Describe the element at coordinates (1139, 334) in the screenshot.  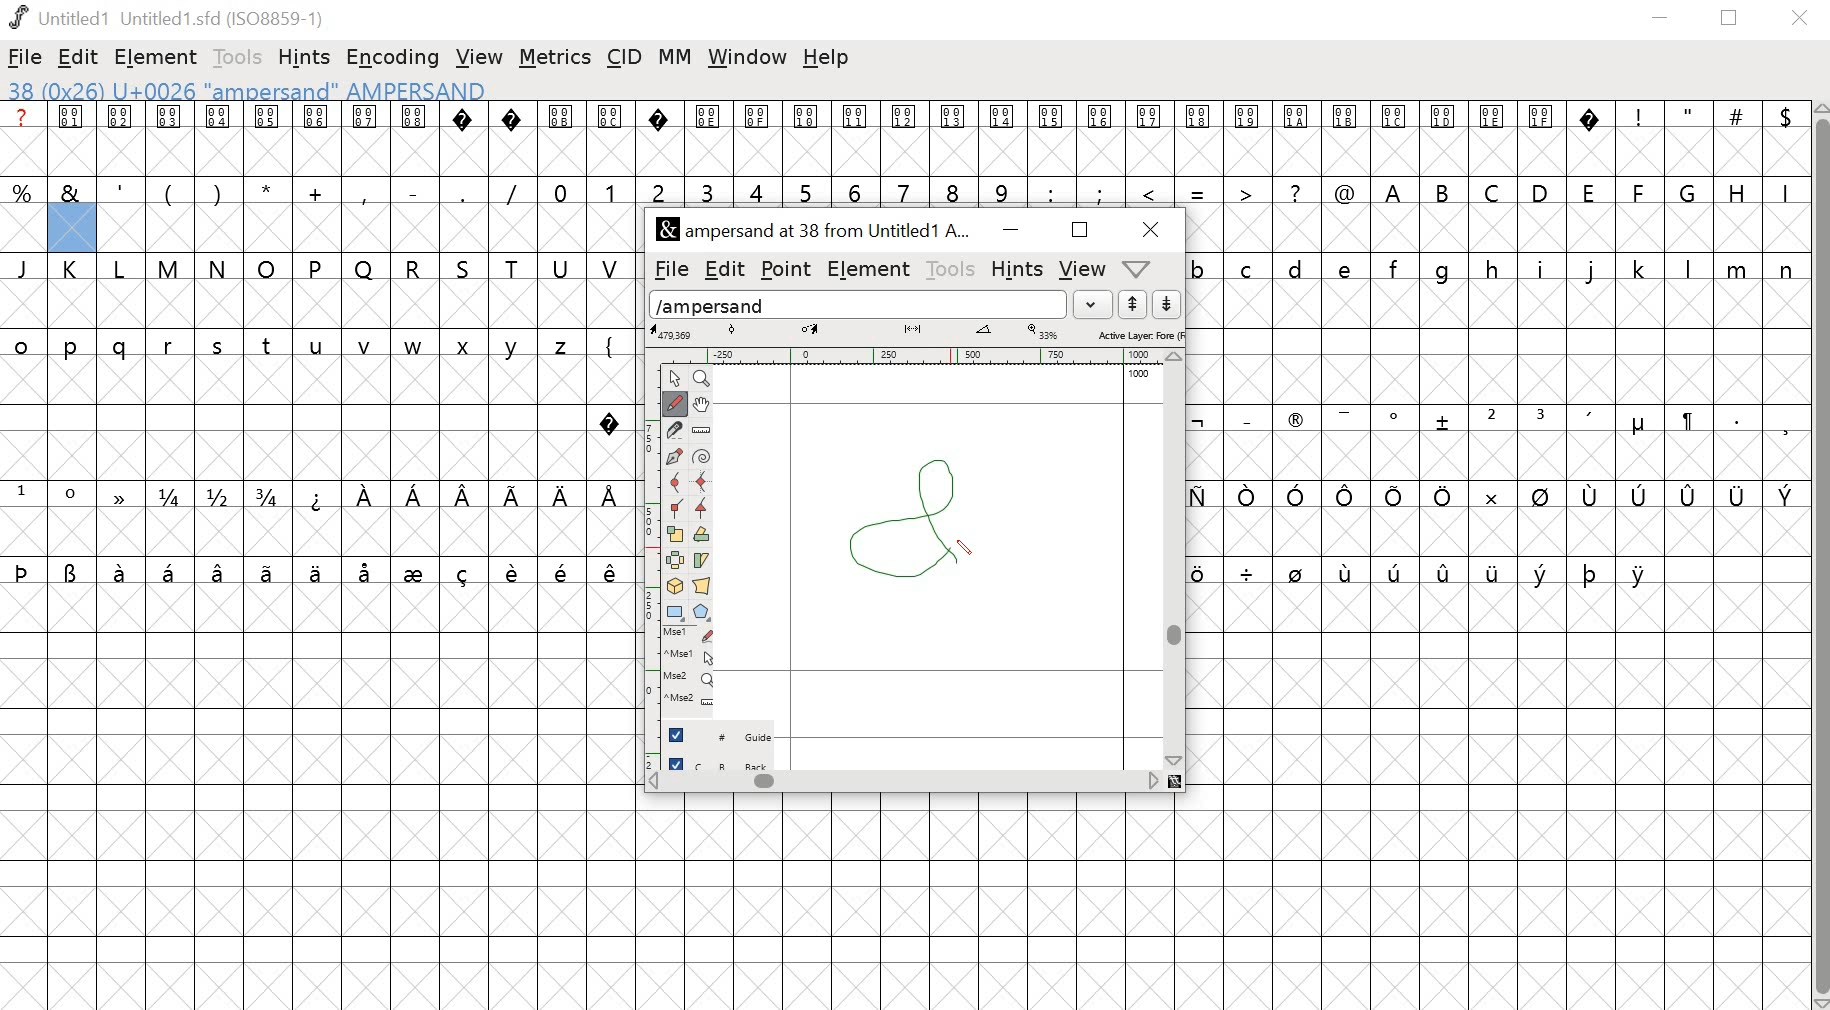
I see `active layer` at that location.